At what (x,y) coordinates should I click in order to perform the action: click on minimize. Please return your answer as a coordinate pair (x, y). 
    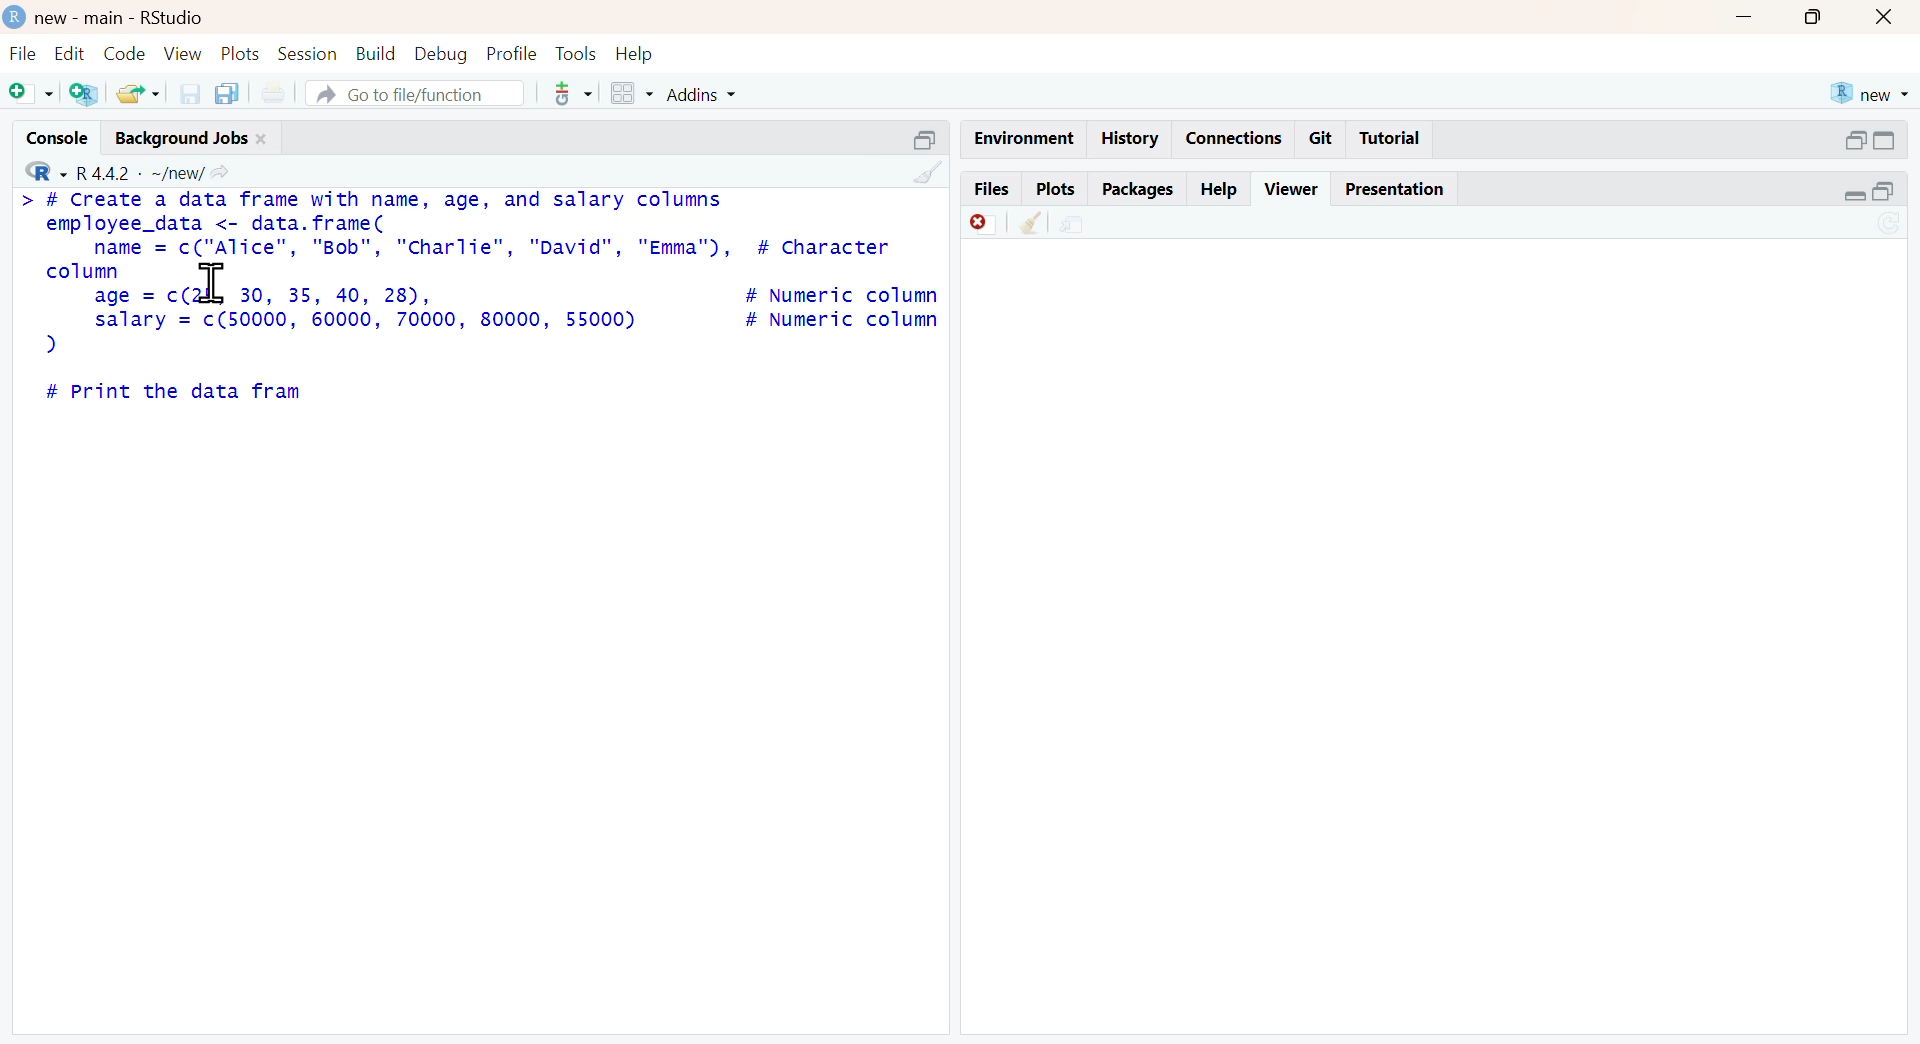
    Looking at the image, I should click on (927, 135).